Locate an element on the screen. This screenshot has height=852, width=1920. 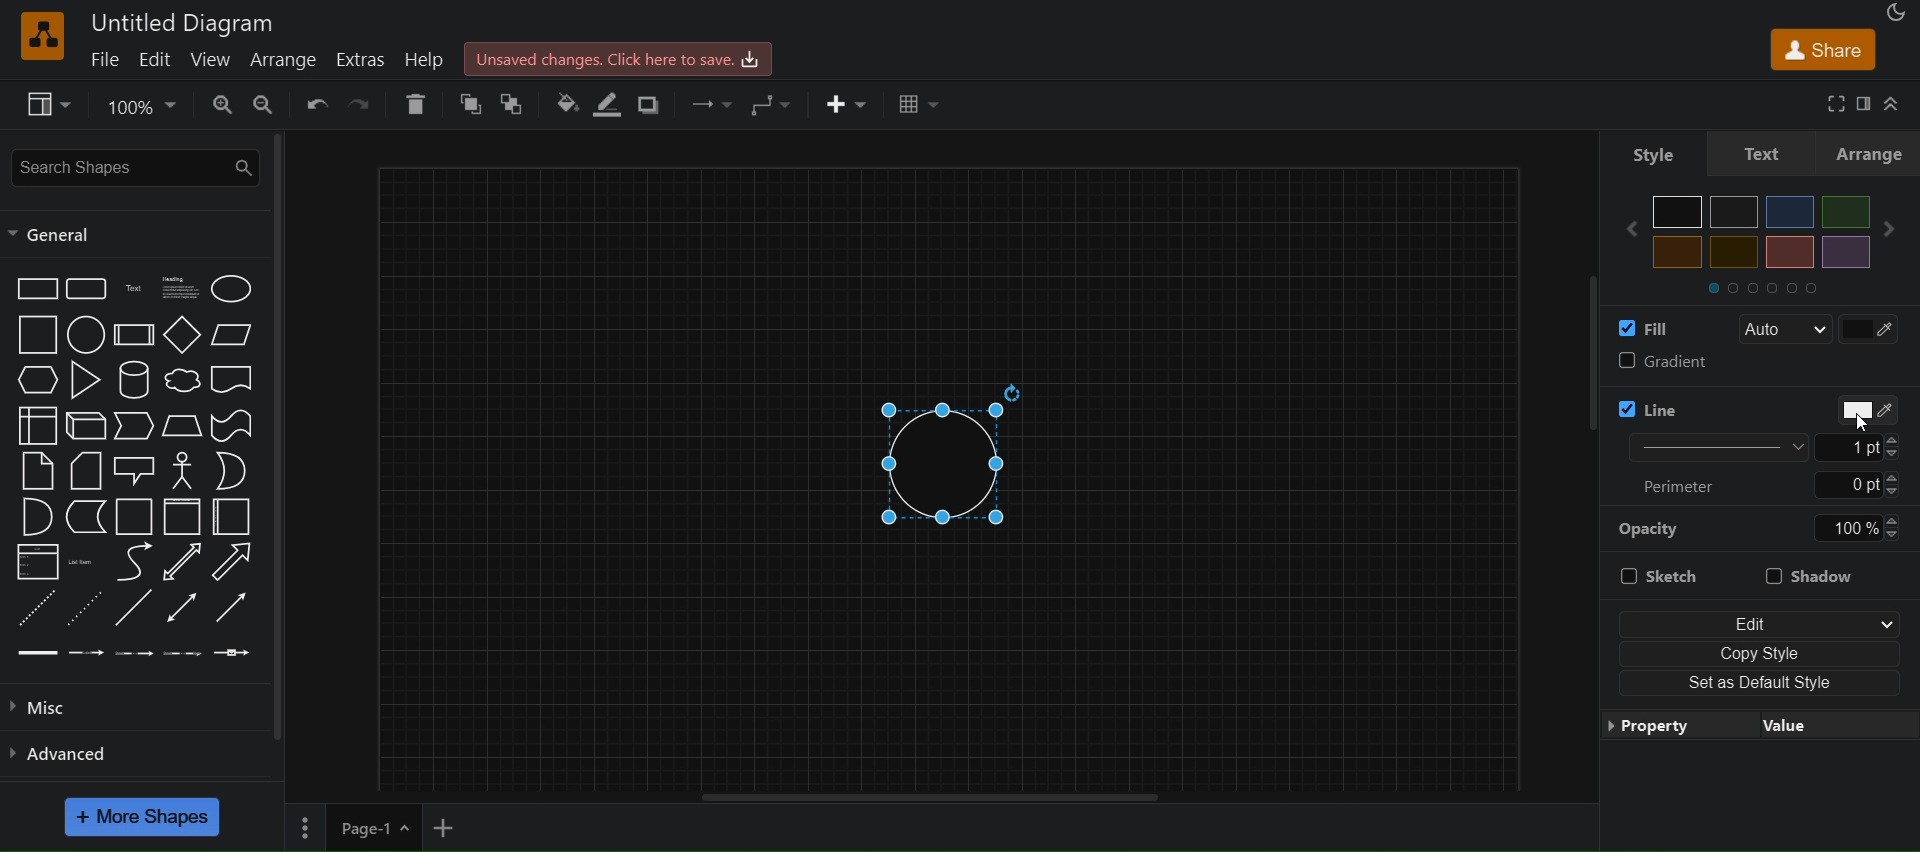
fullscreen is located at coordinates (1830, 103).